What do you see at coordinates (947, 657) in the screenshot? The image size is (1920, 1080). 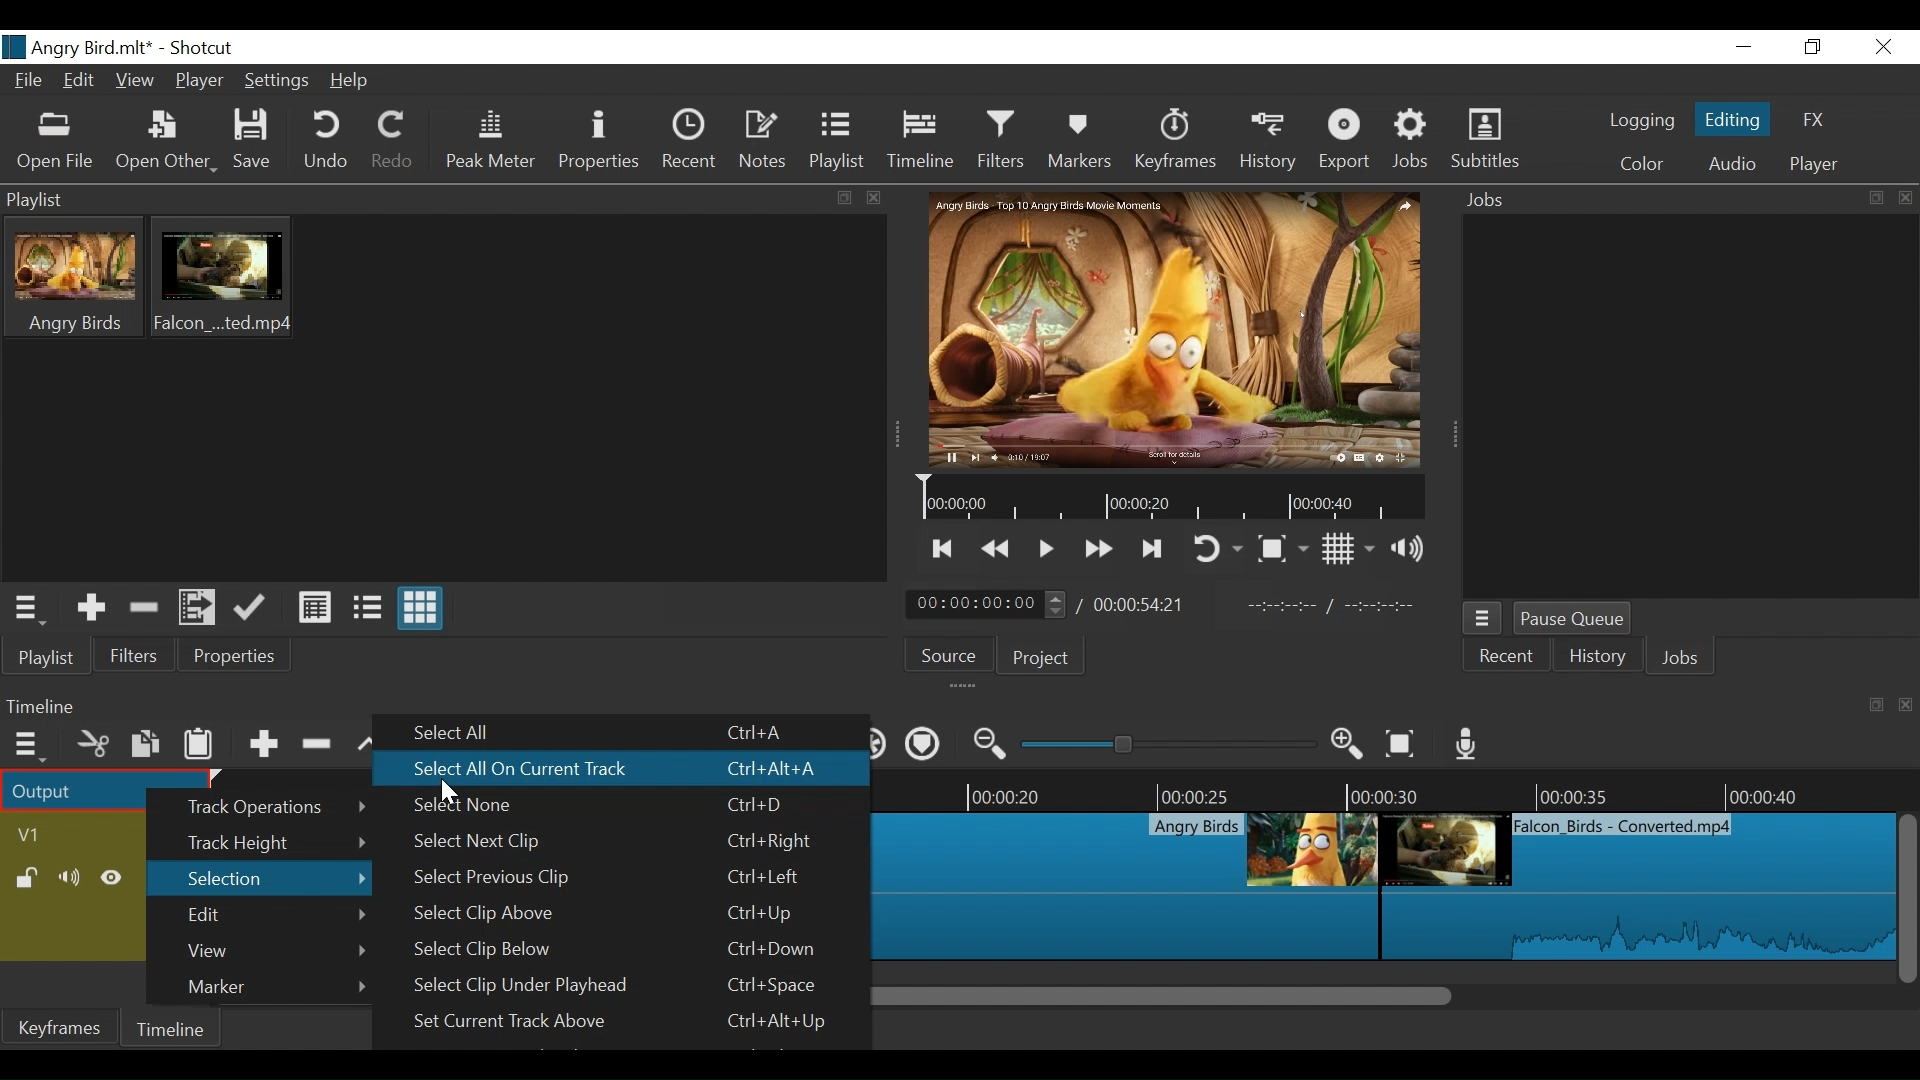 I see `Source` at bounding box center [947, 657].